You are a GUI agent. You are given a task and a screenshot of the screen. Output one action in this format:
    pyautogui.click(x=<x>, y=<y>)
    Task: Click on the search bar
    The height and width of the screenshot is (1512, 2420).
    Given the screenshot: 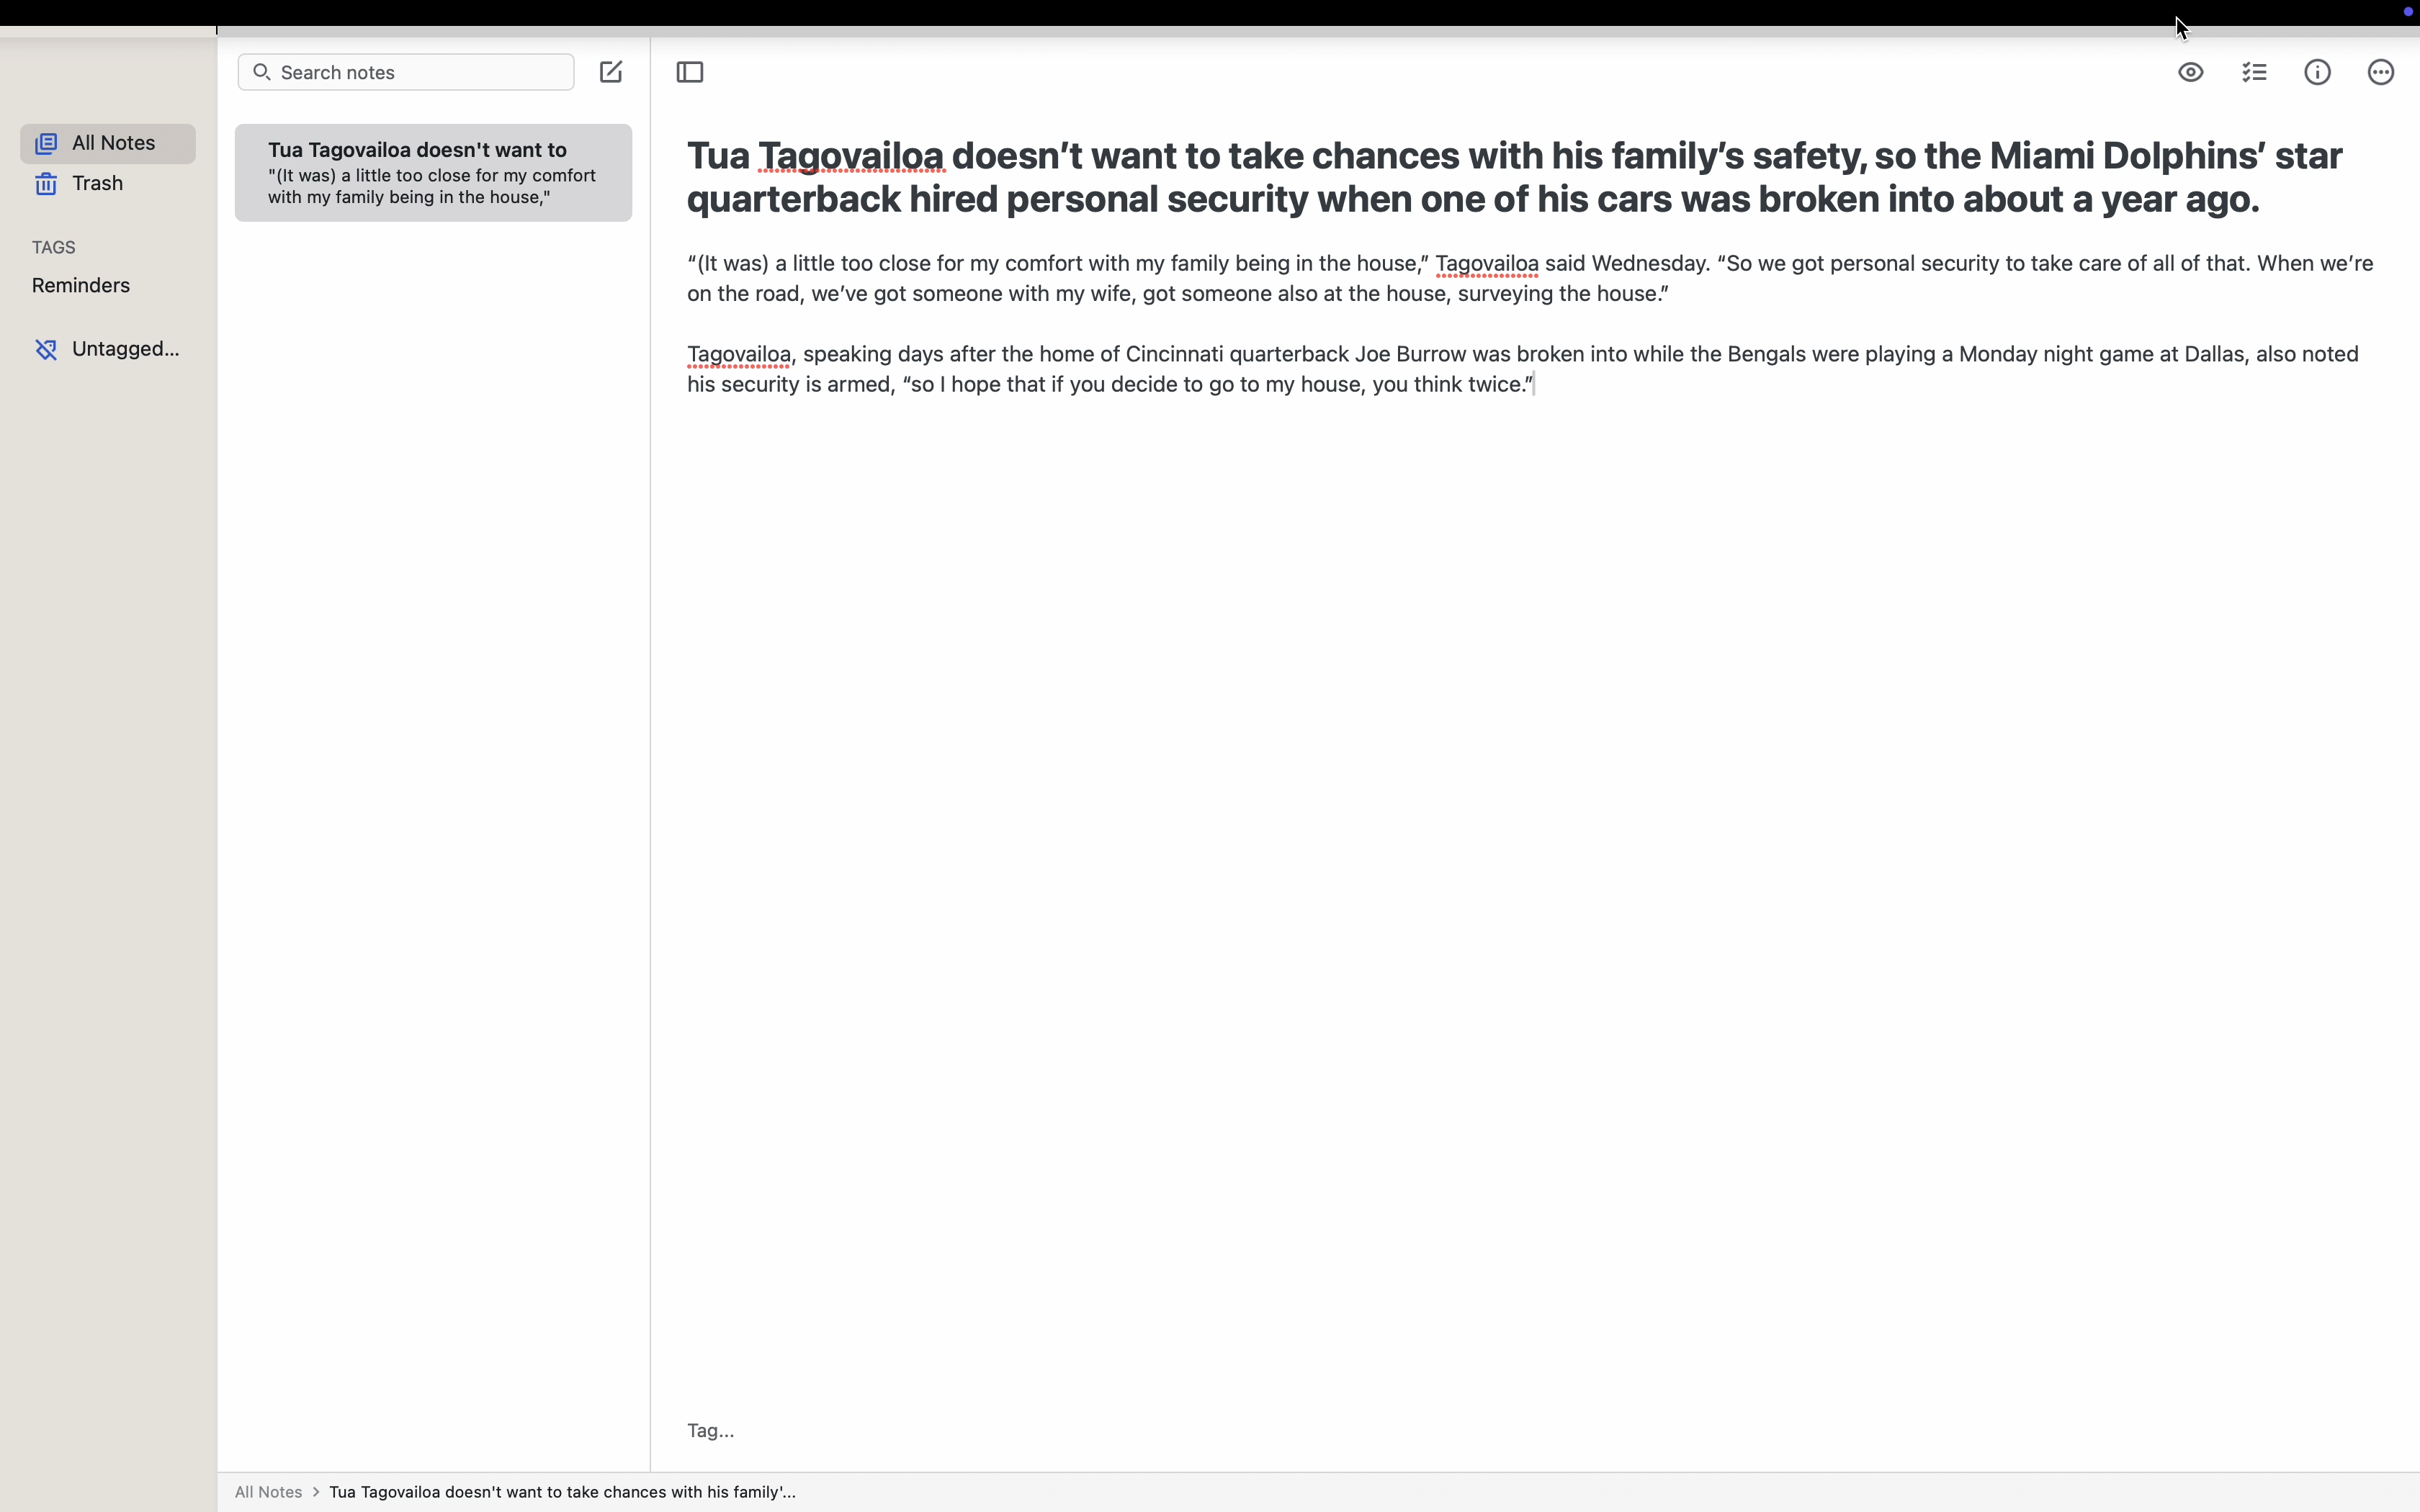 What is the action you would take?
    pyautogui.click(x=402, y=72)
    